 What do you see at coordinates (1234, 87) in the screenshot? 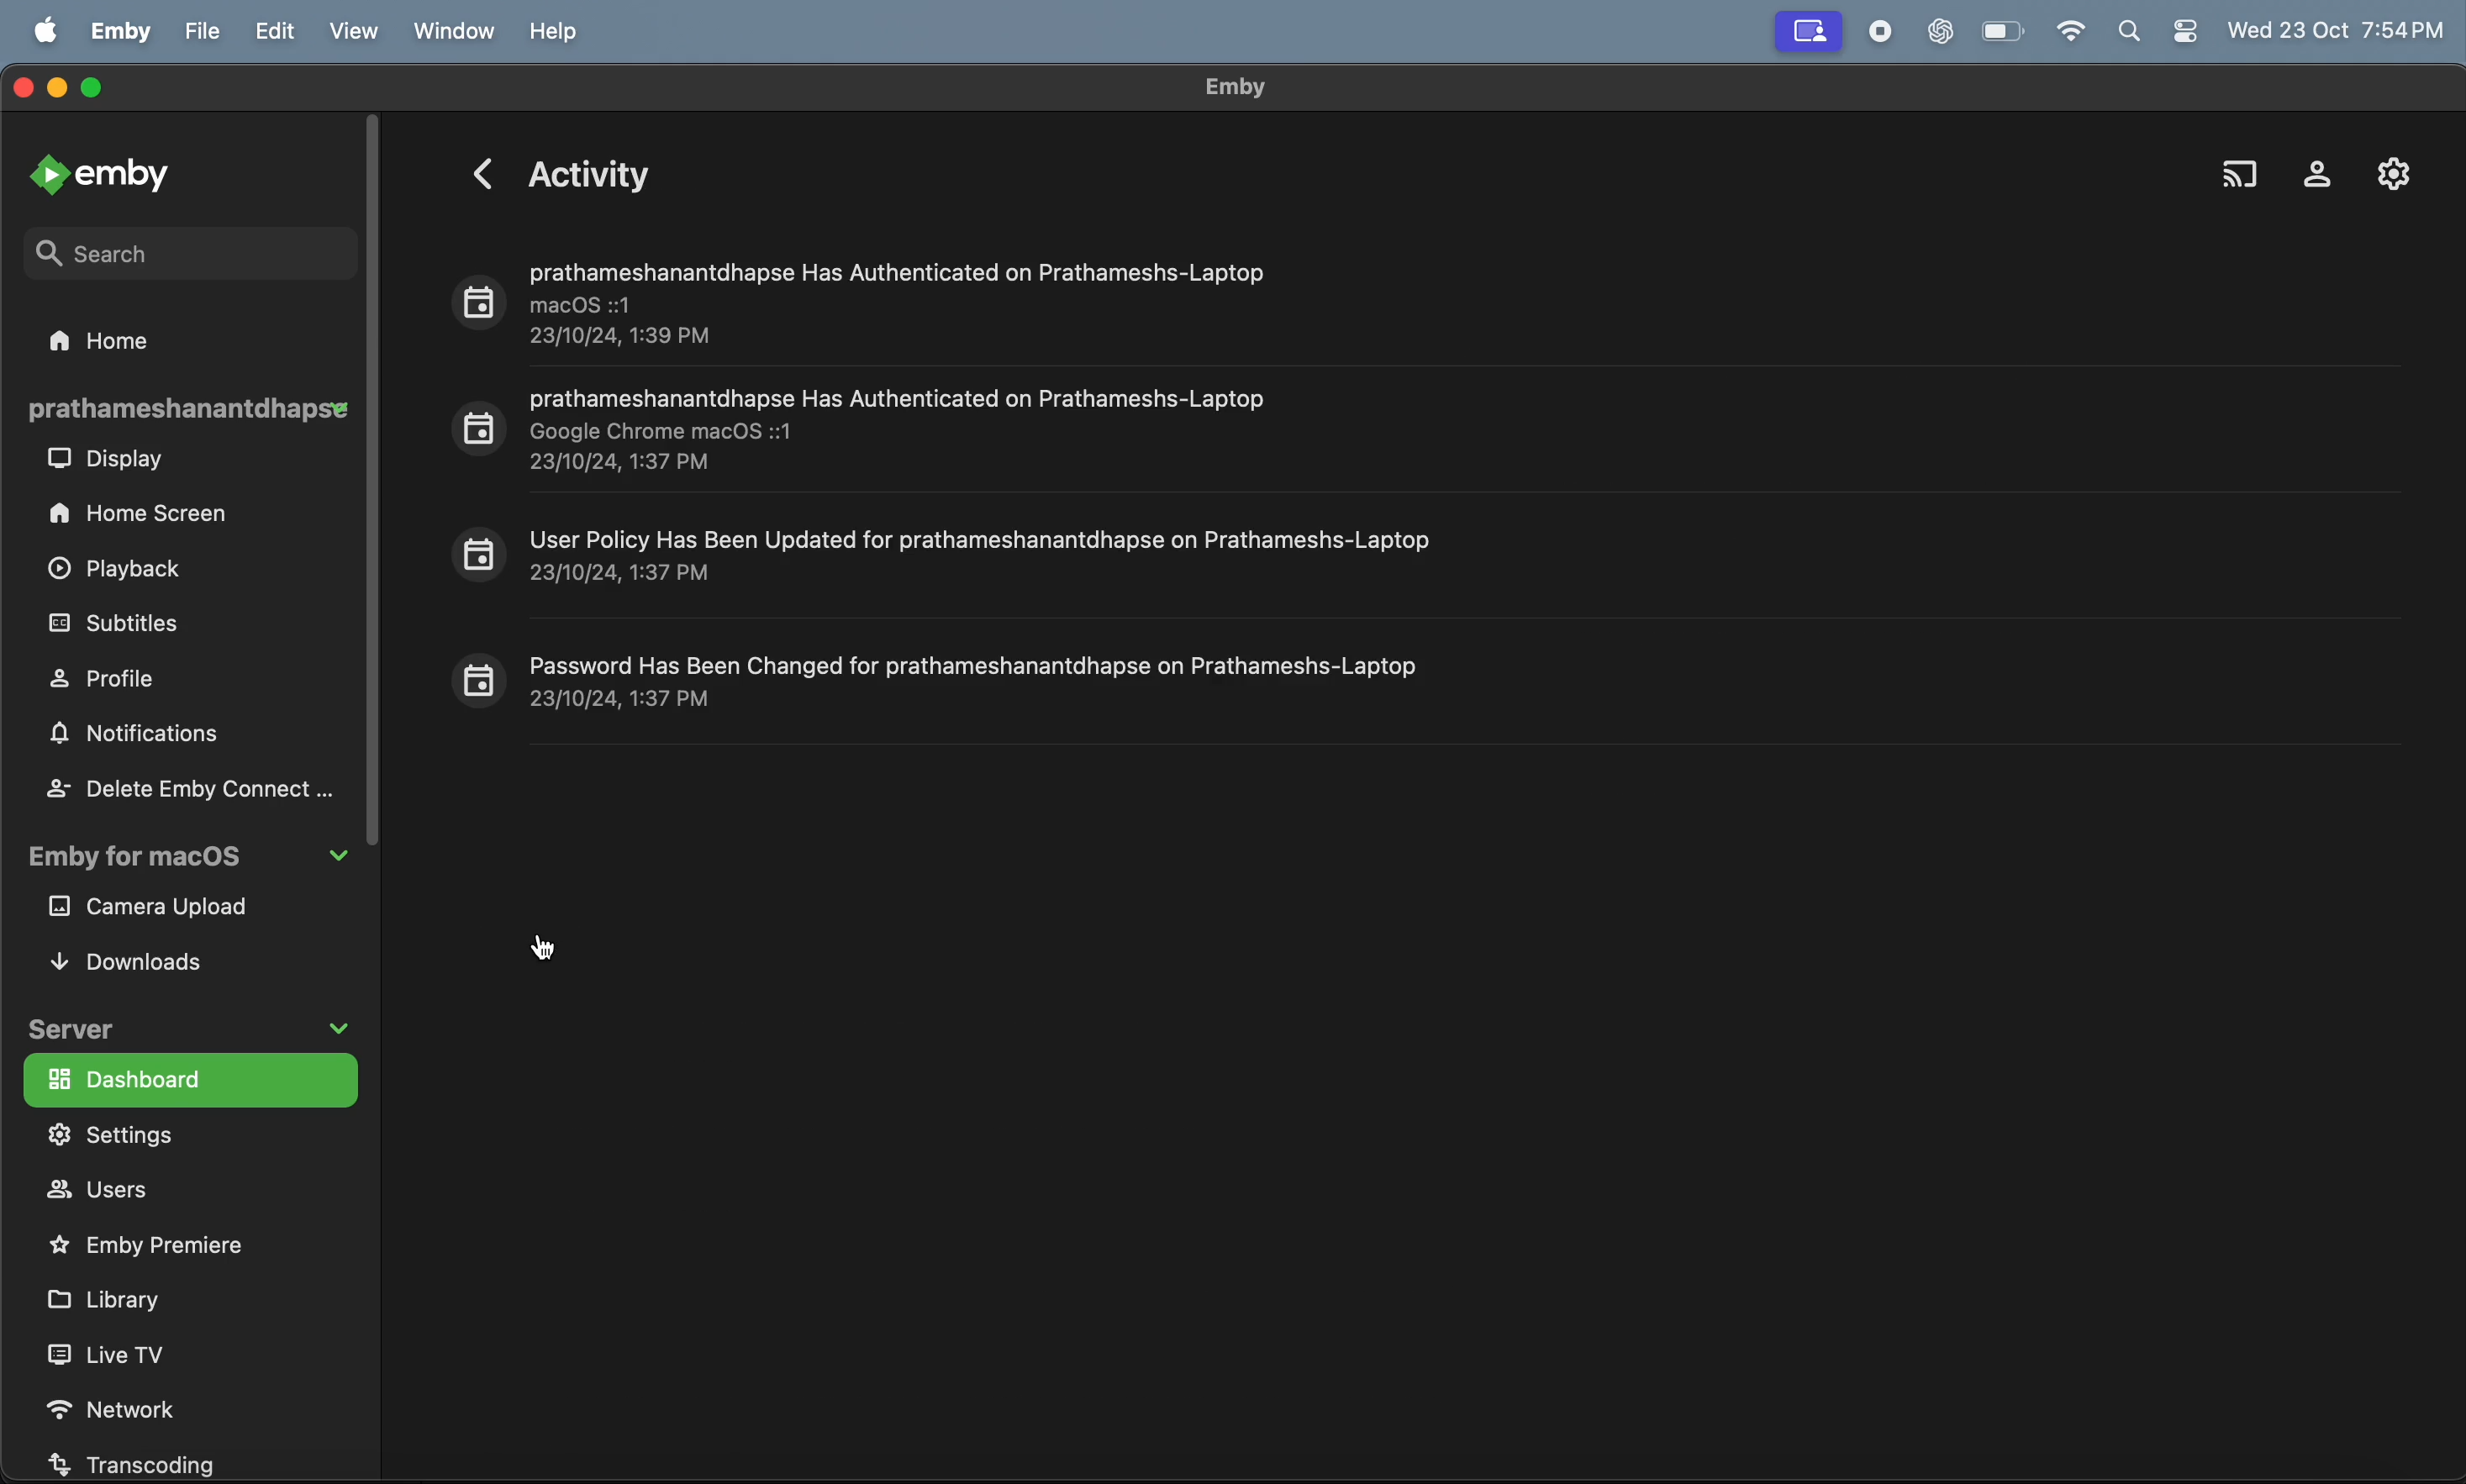
I see `emby` at bounding box center [1234, 87].